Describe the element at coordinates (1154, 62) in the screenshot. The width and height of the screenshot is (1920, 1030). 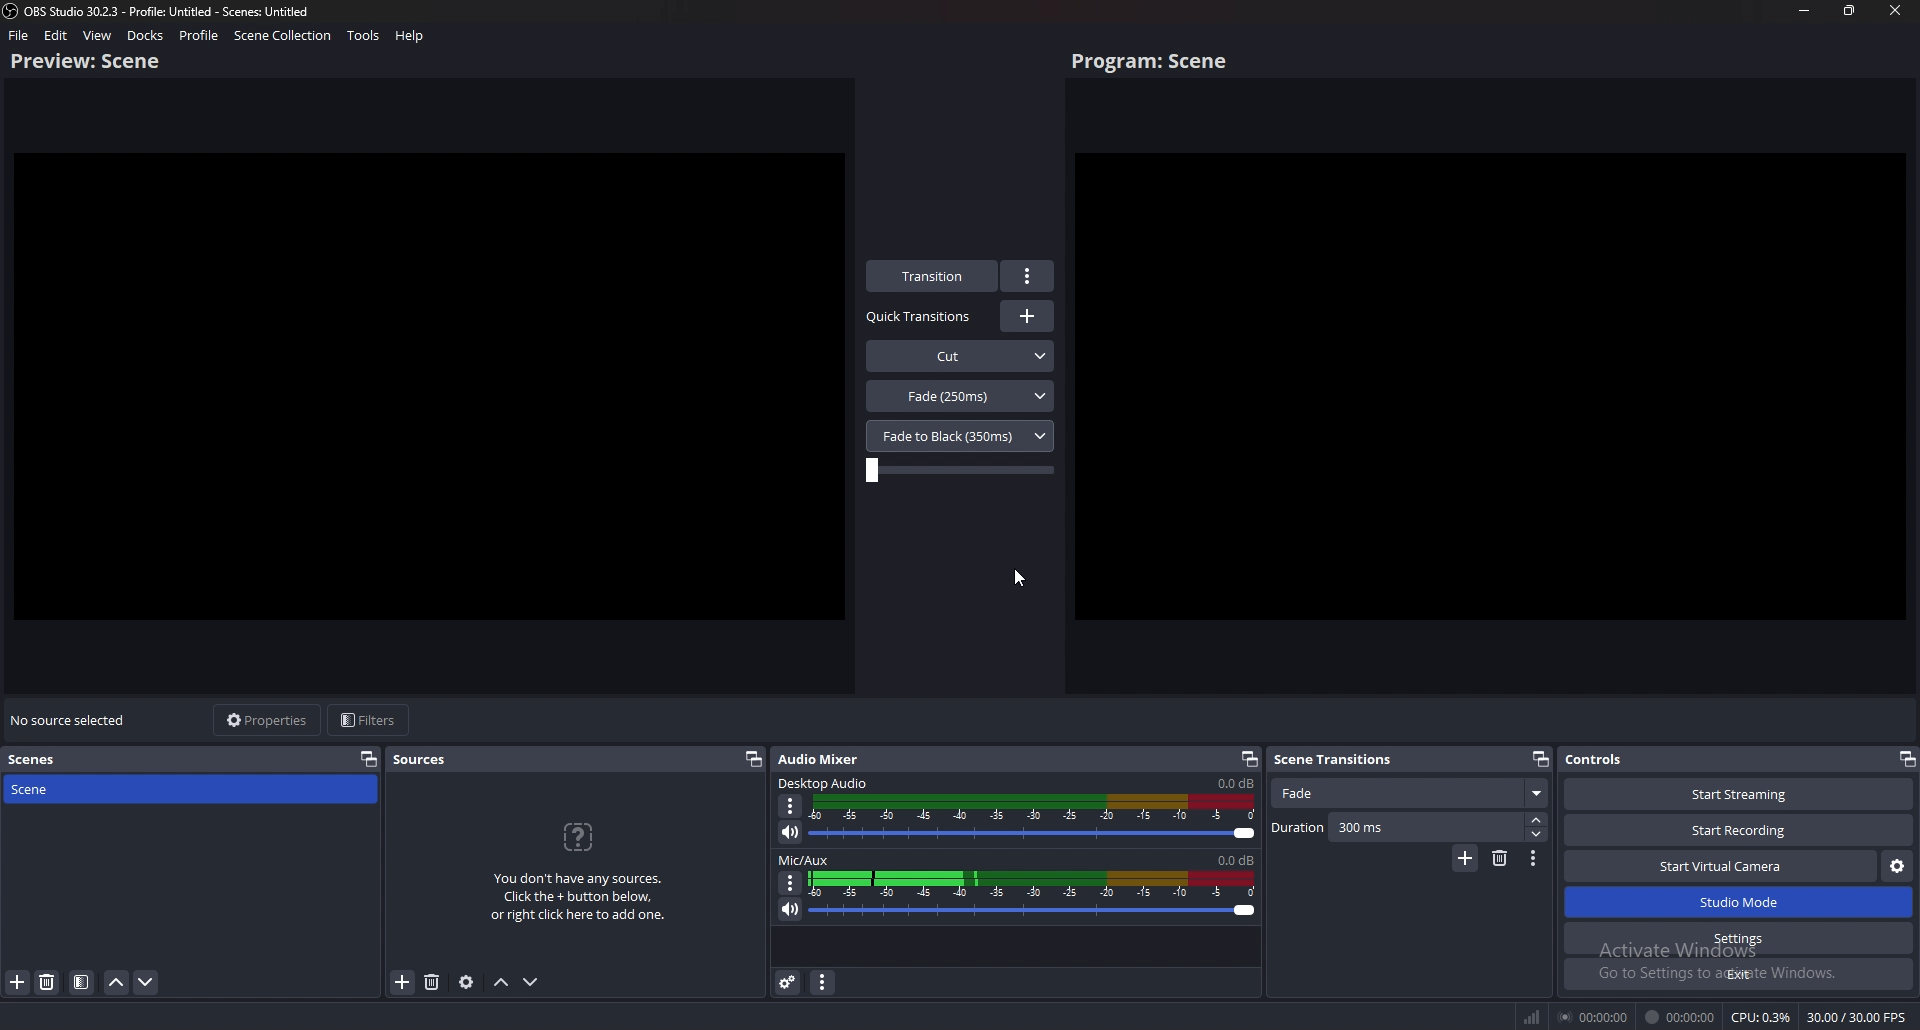
I see `program scene` at that location.